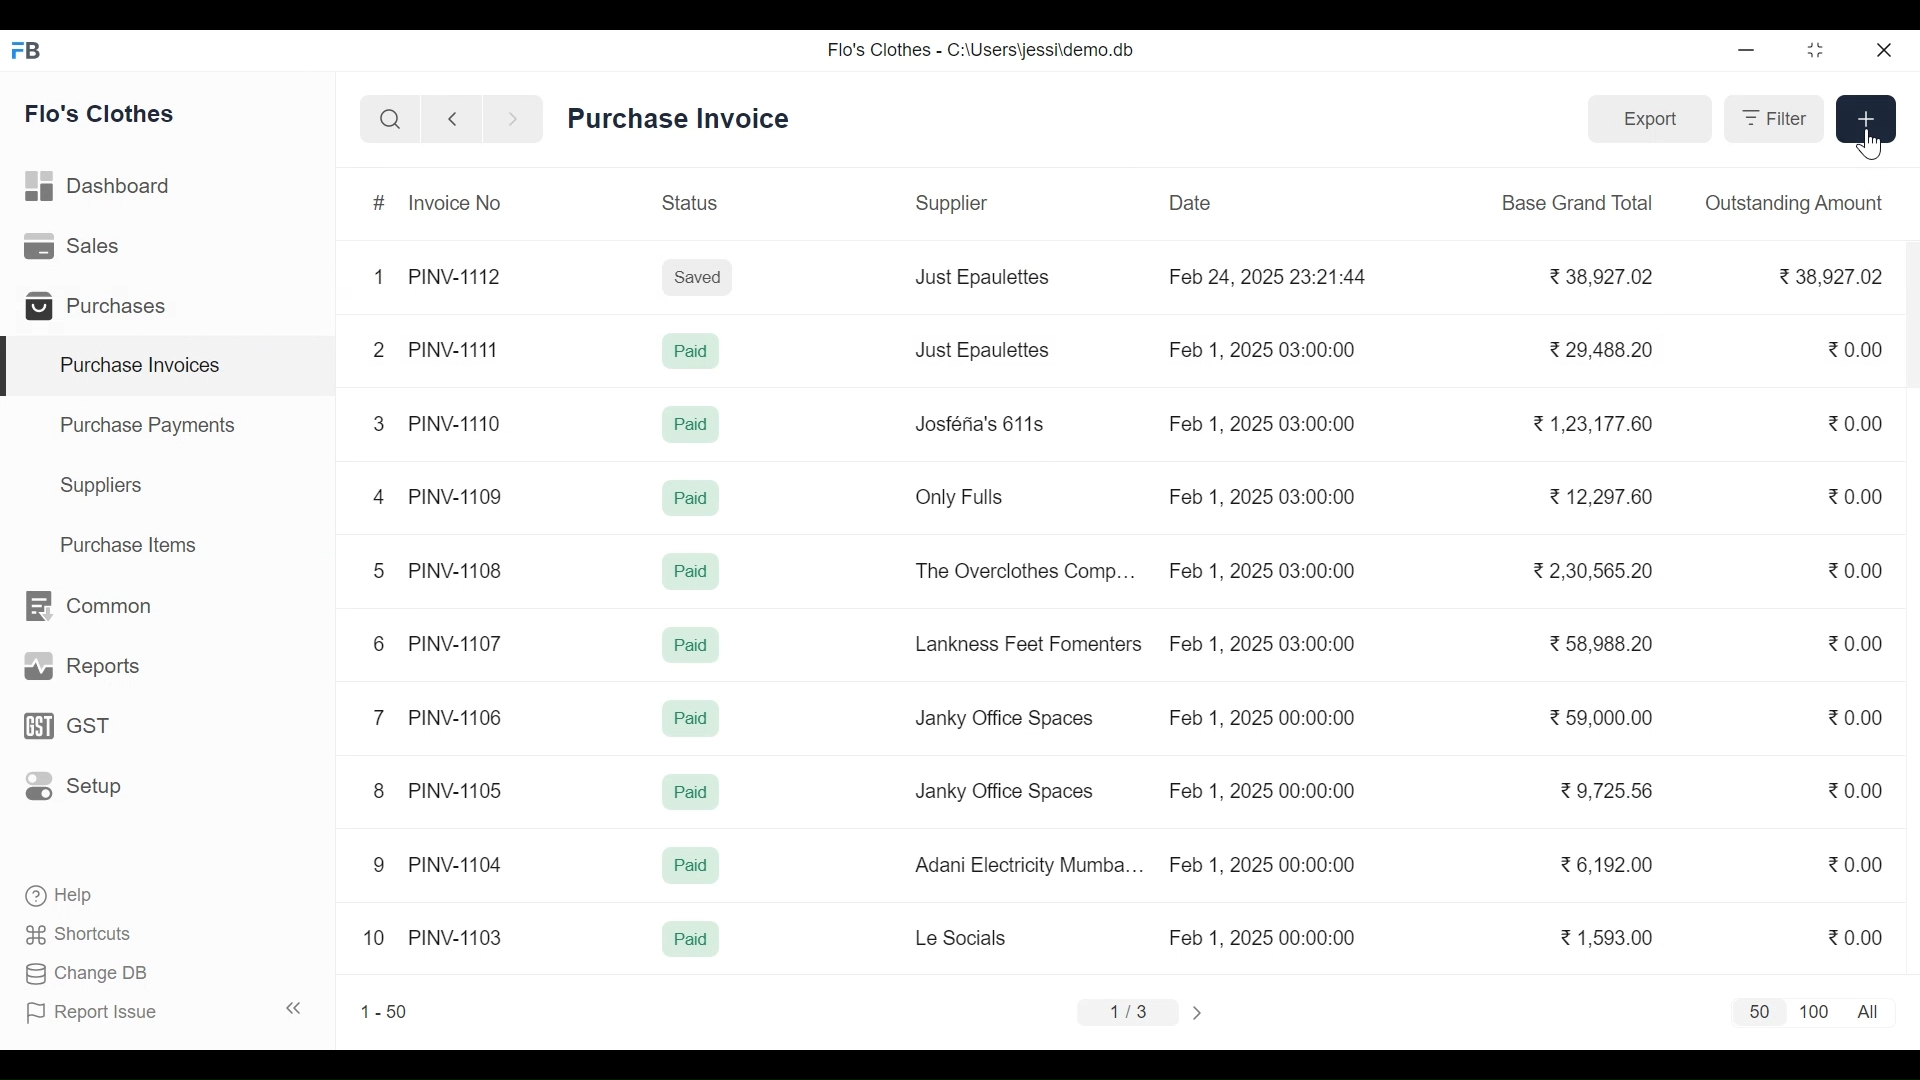 This screenshot has width=1920, height=1080. What do you see at coordinates (379, 275) in the screenshot?
I see `1` at bounding box center [379, 275].